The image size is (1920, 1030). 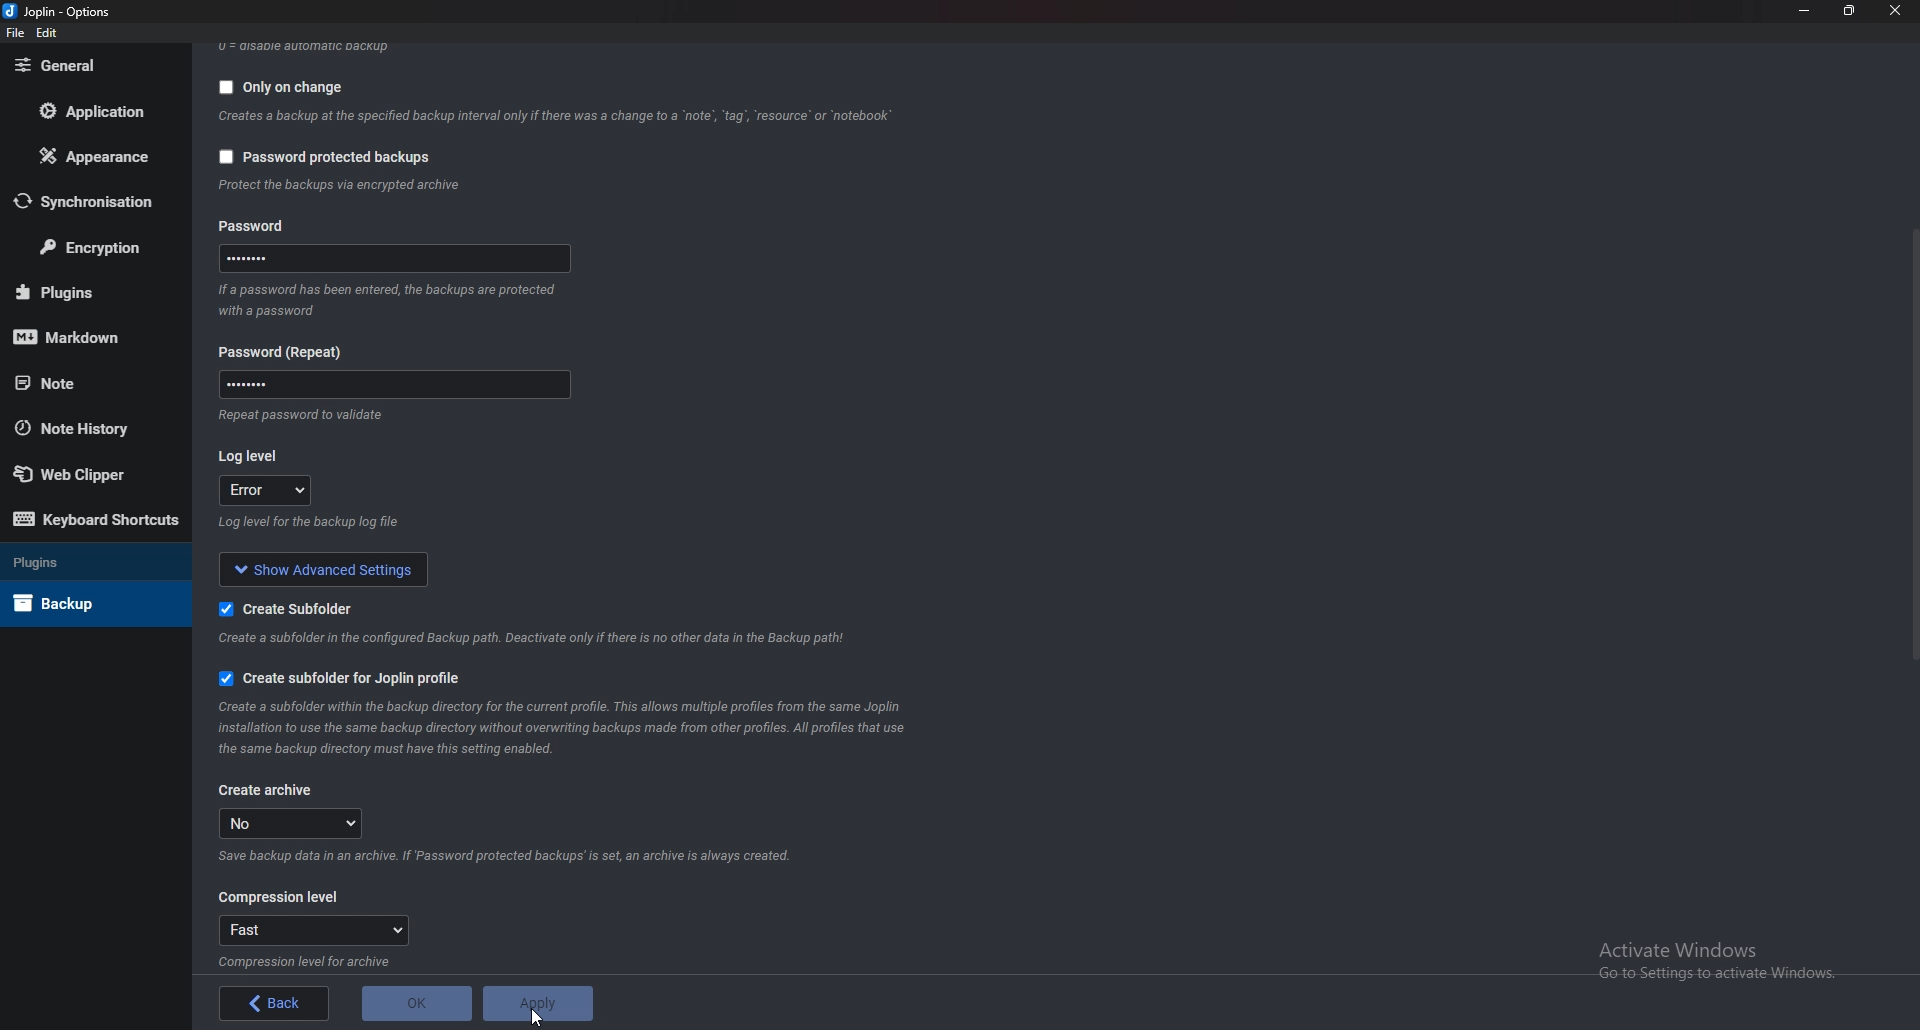 I want to click on log level, so click(x=265, y=491).